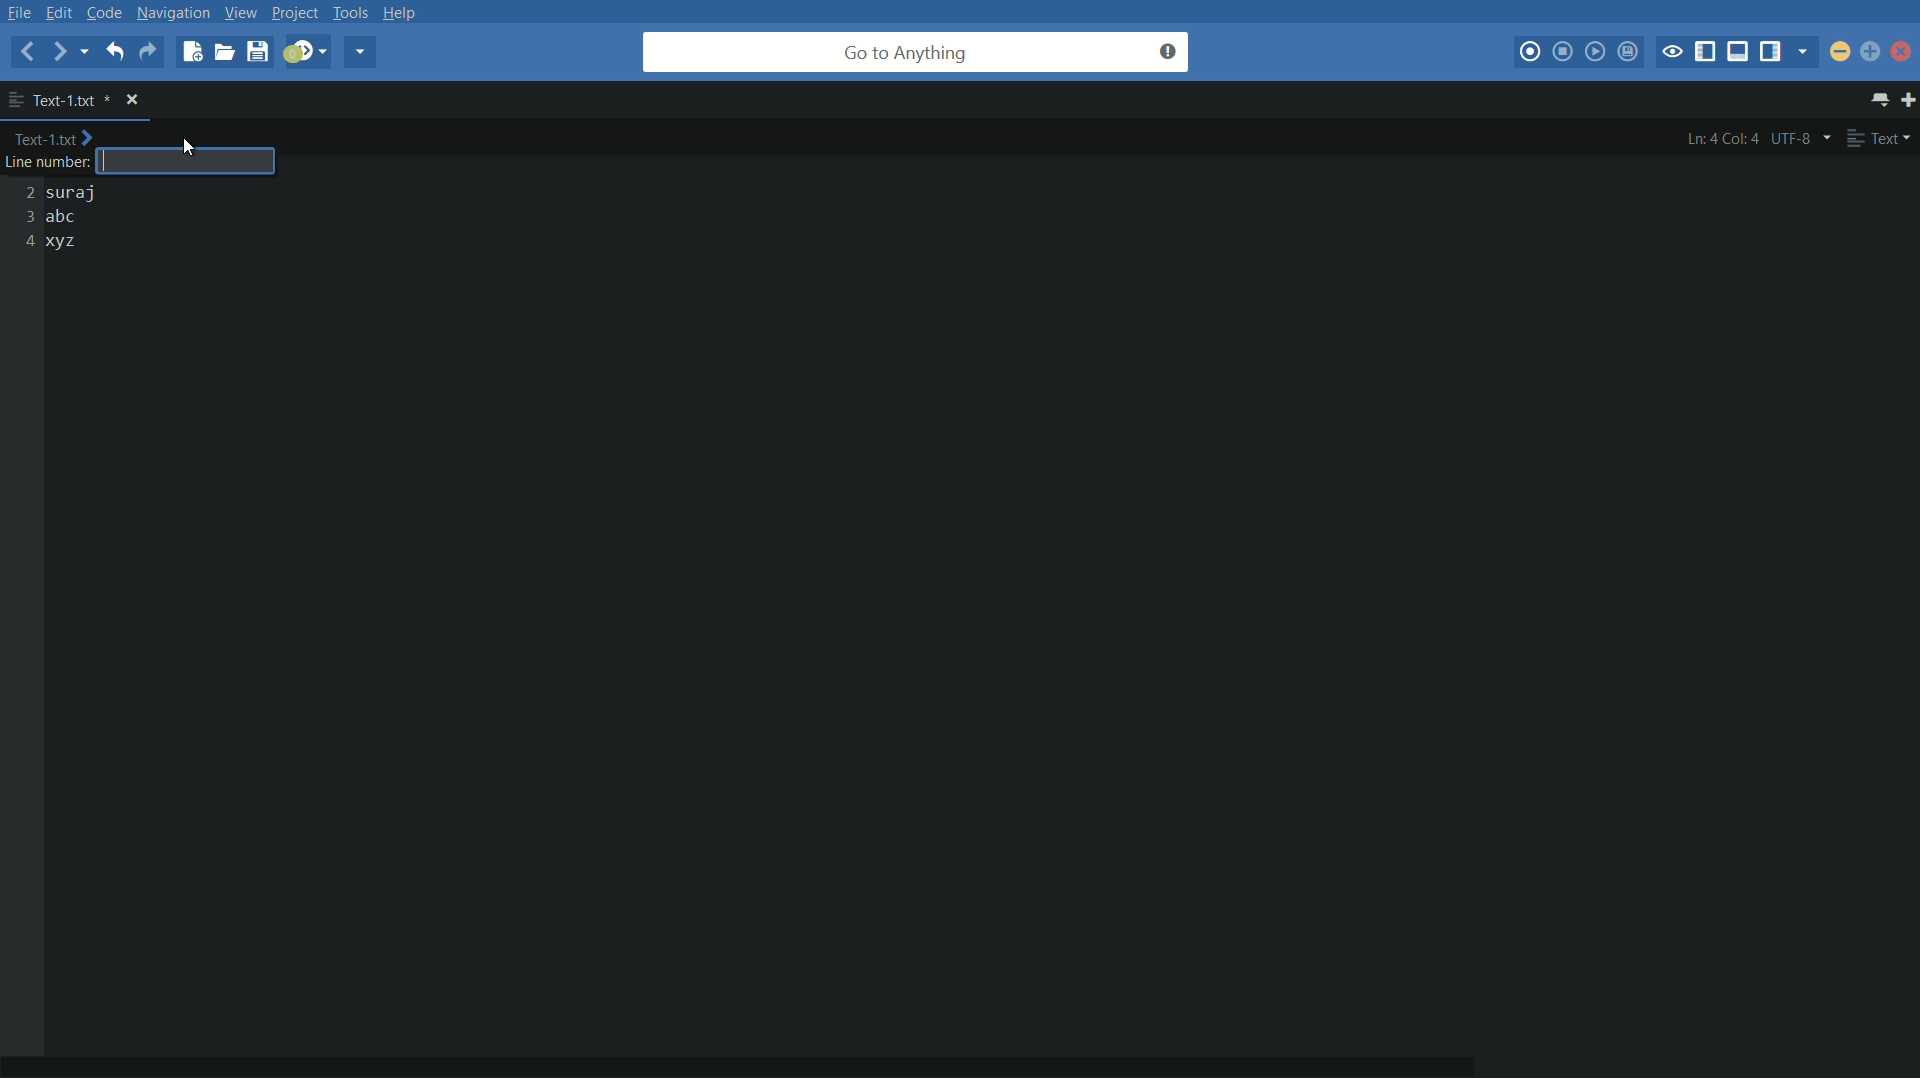 The width and height of the screenshot is (1920, 1078). What do you see at coordinates (1903, 55) in the screenshot?
I see `close` at bounding box center [1903, 55].